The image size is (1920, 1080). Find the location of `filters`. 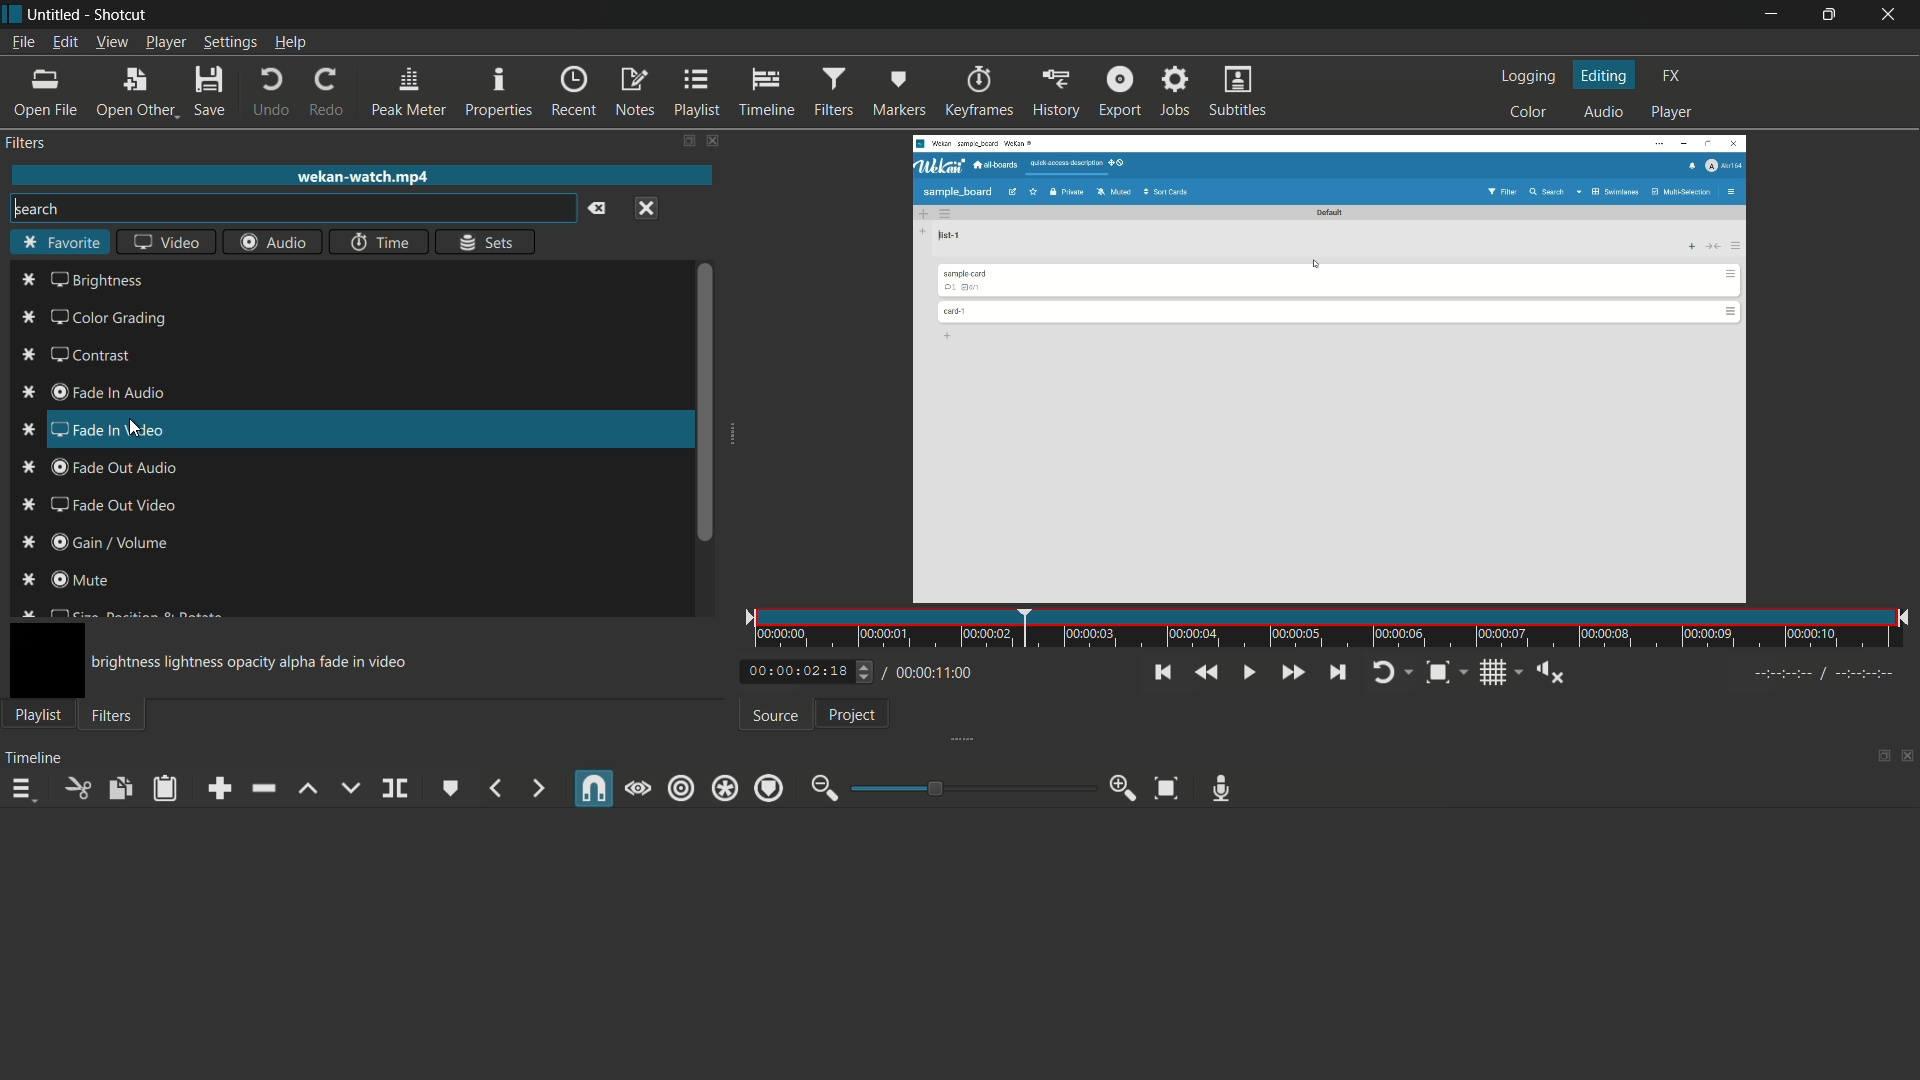

filters is located at coordinates (112, 717).